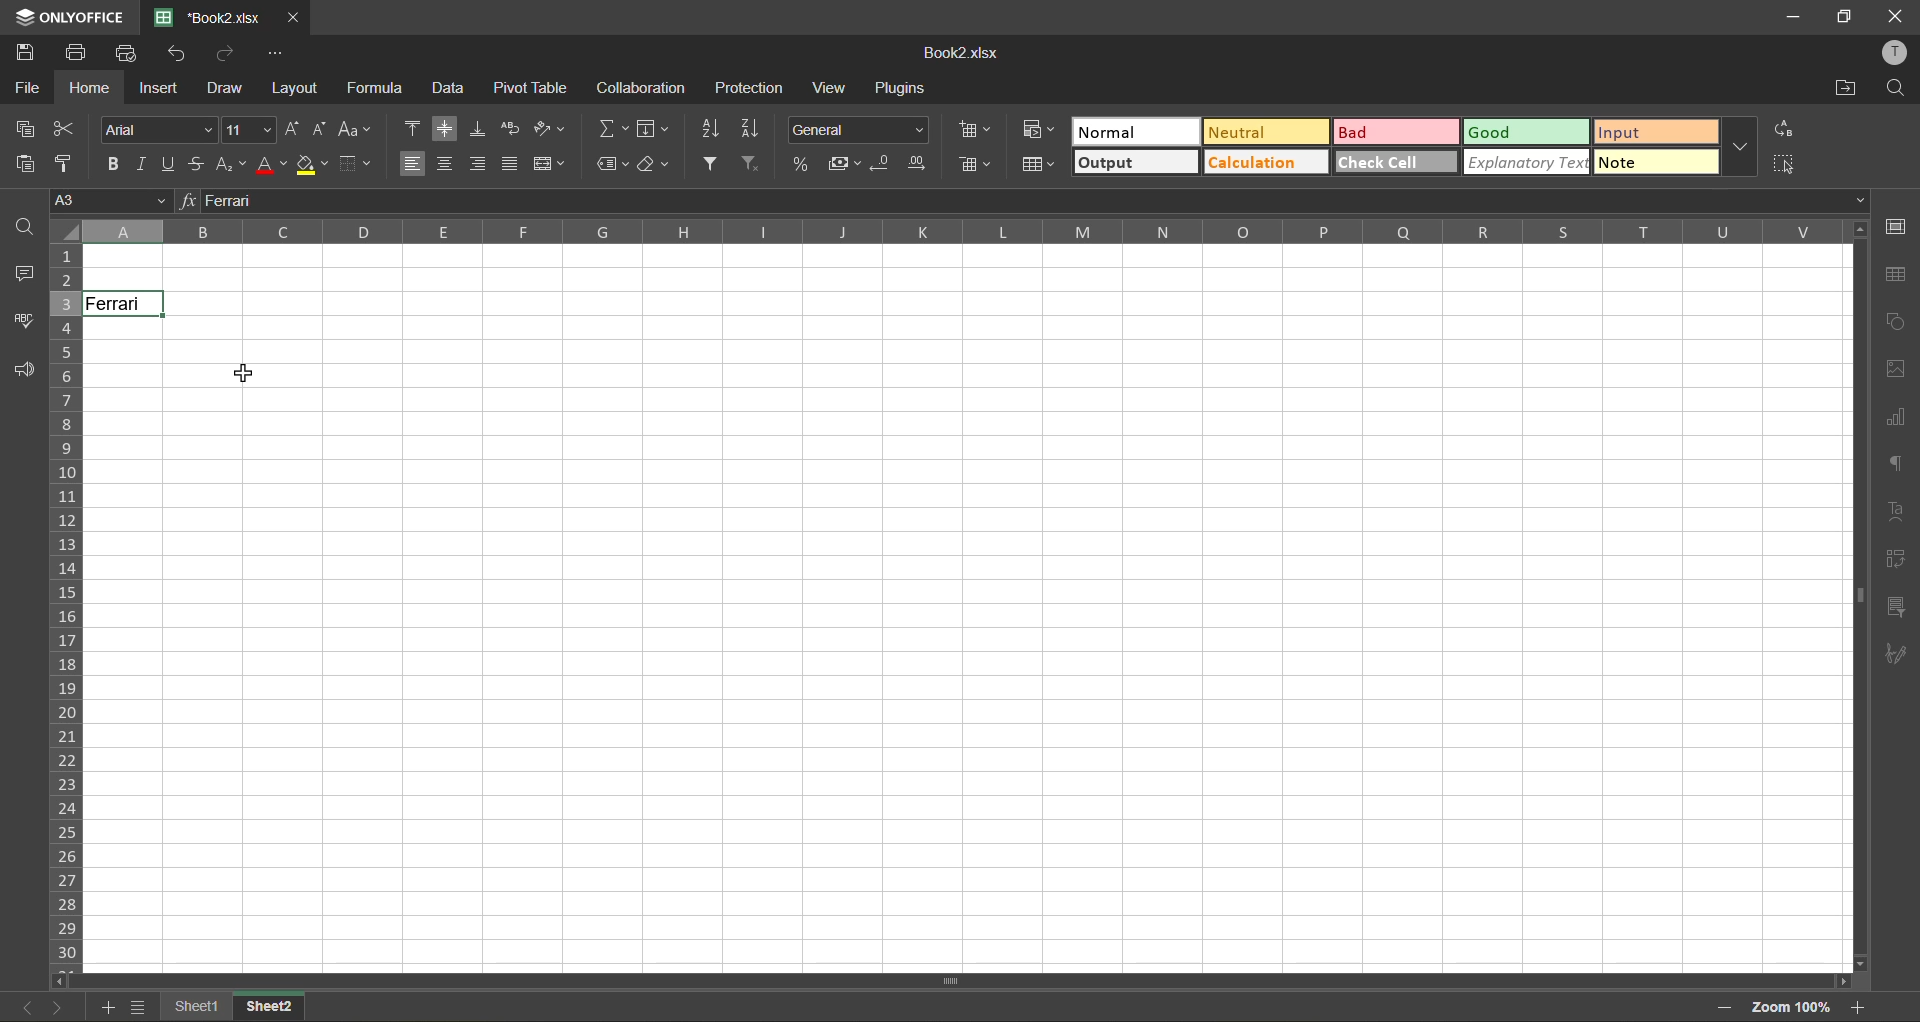 The width and height of the screenshot is (1920, 1022). What do you see at coordinates (1265, 131) in the screenshot?
I see `neutral` at bounding box center [1265, 131].